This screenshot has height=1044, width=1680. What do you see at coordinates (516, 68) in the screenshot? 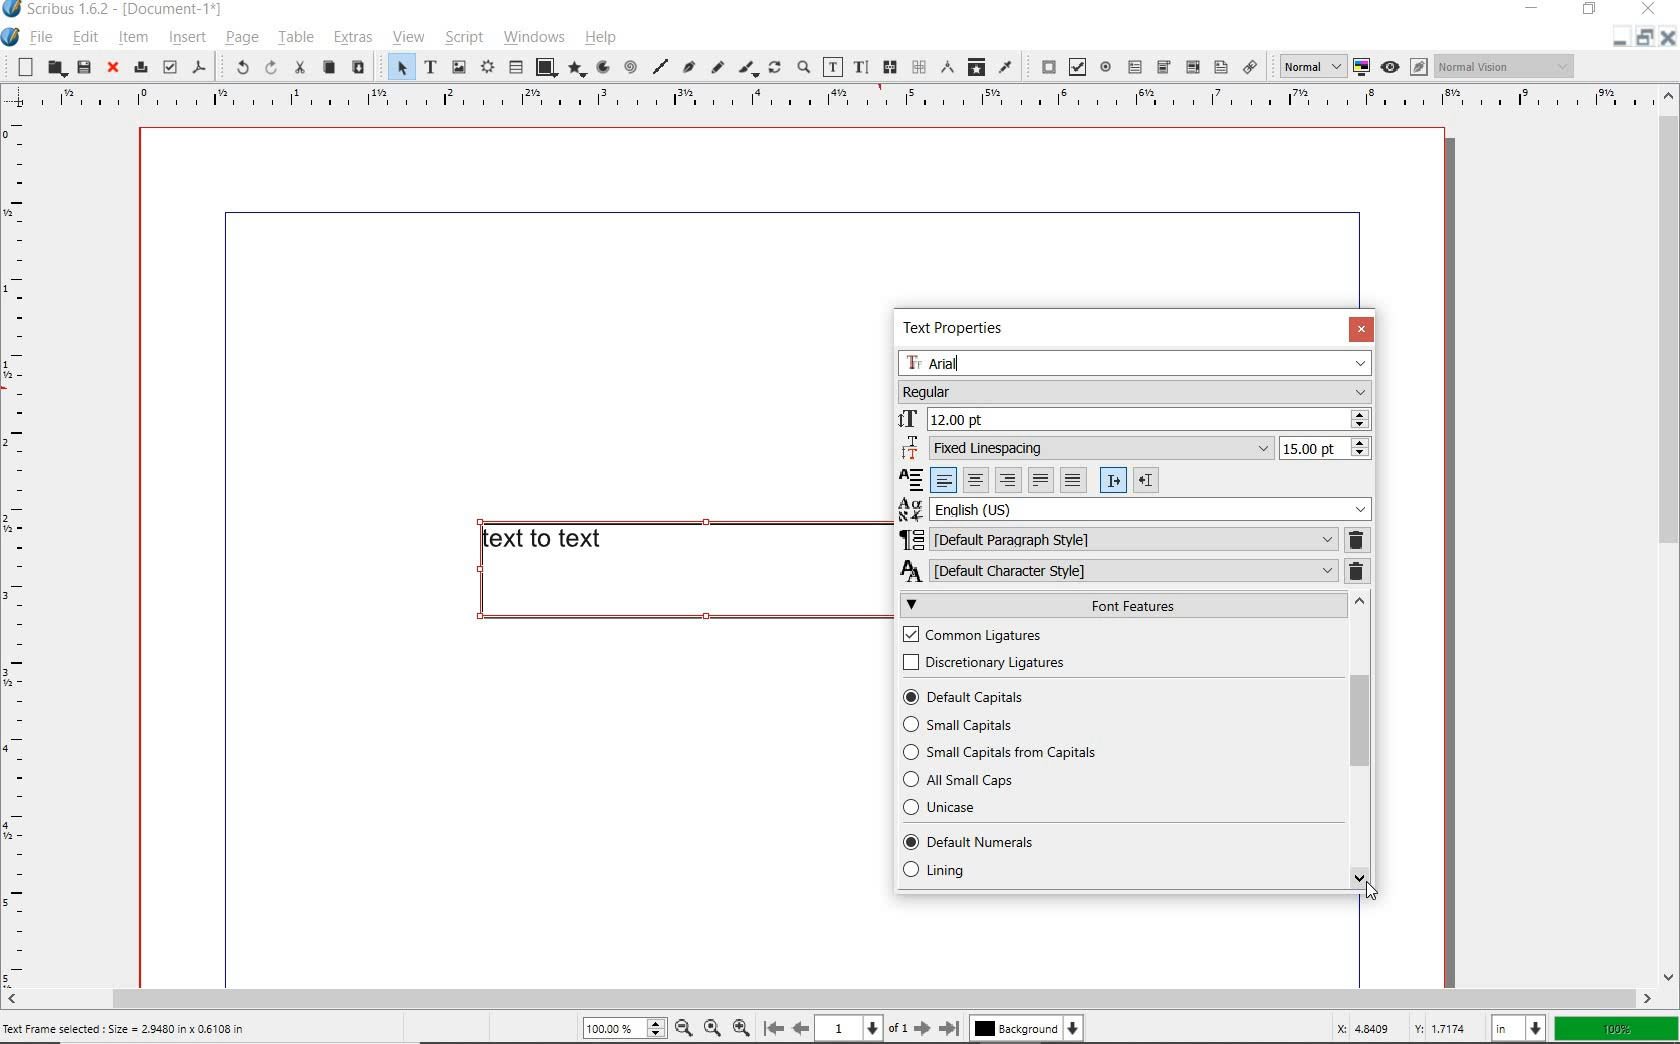
I see `table` at bounding box center [516, 68].